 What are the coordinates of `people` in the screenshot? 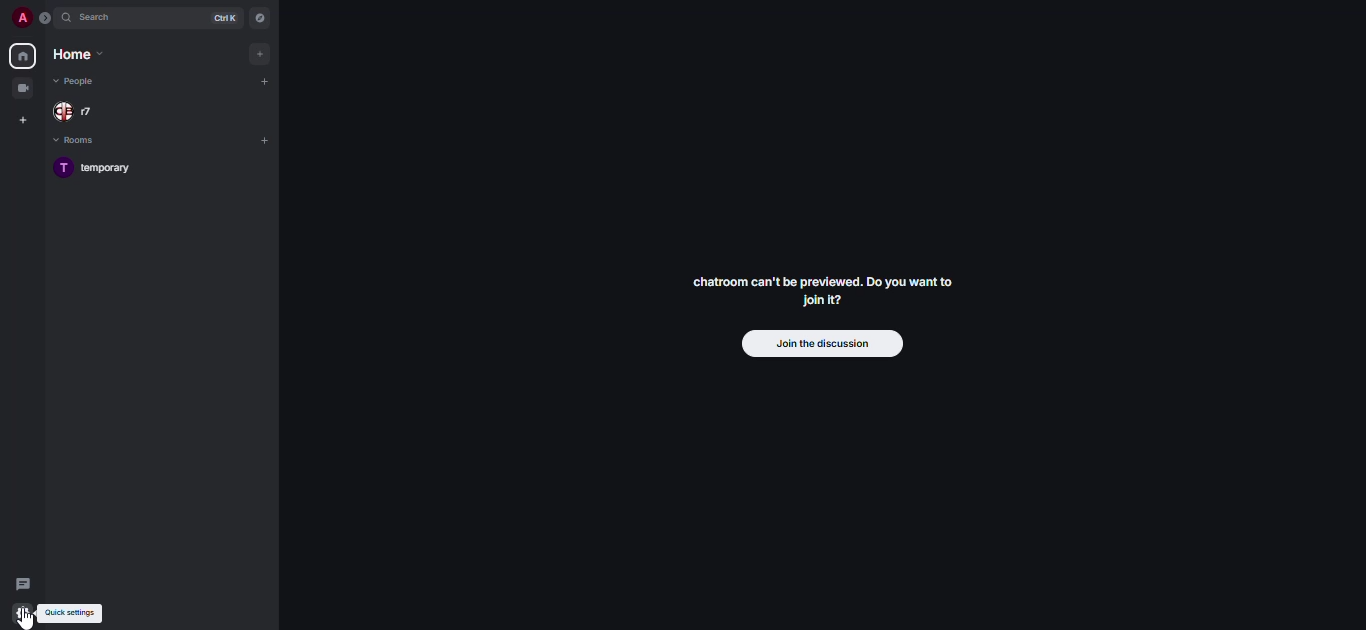 It's located at (80, 81).